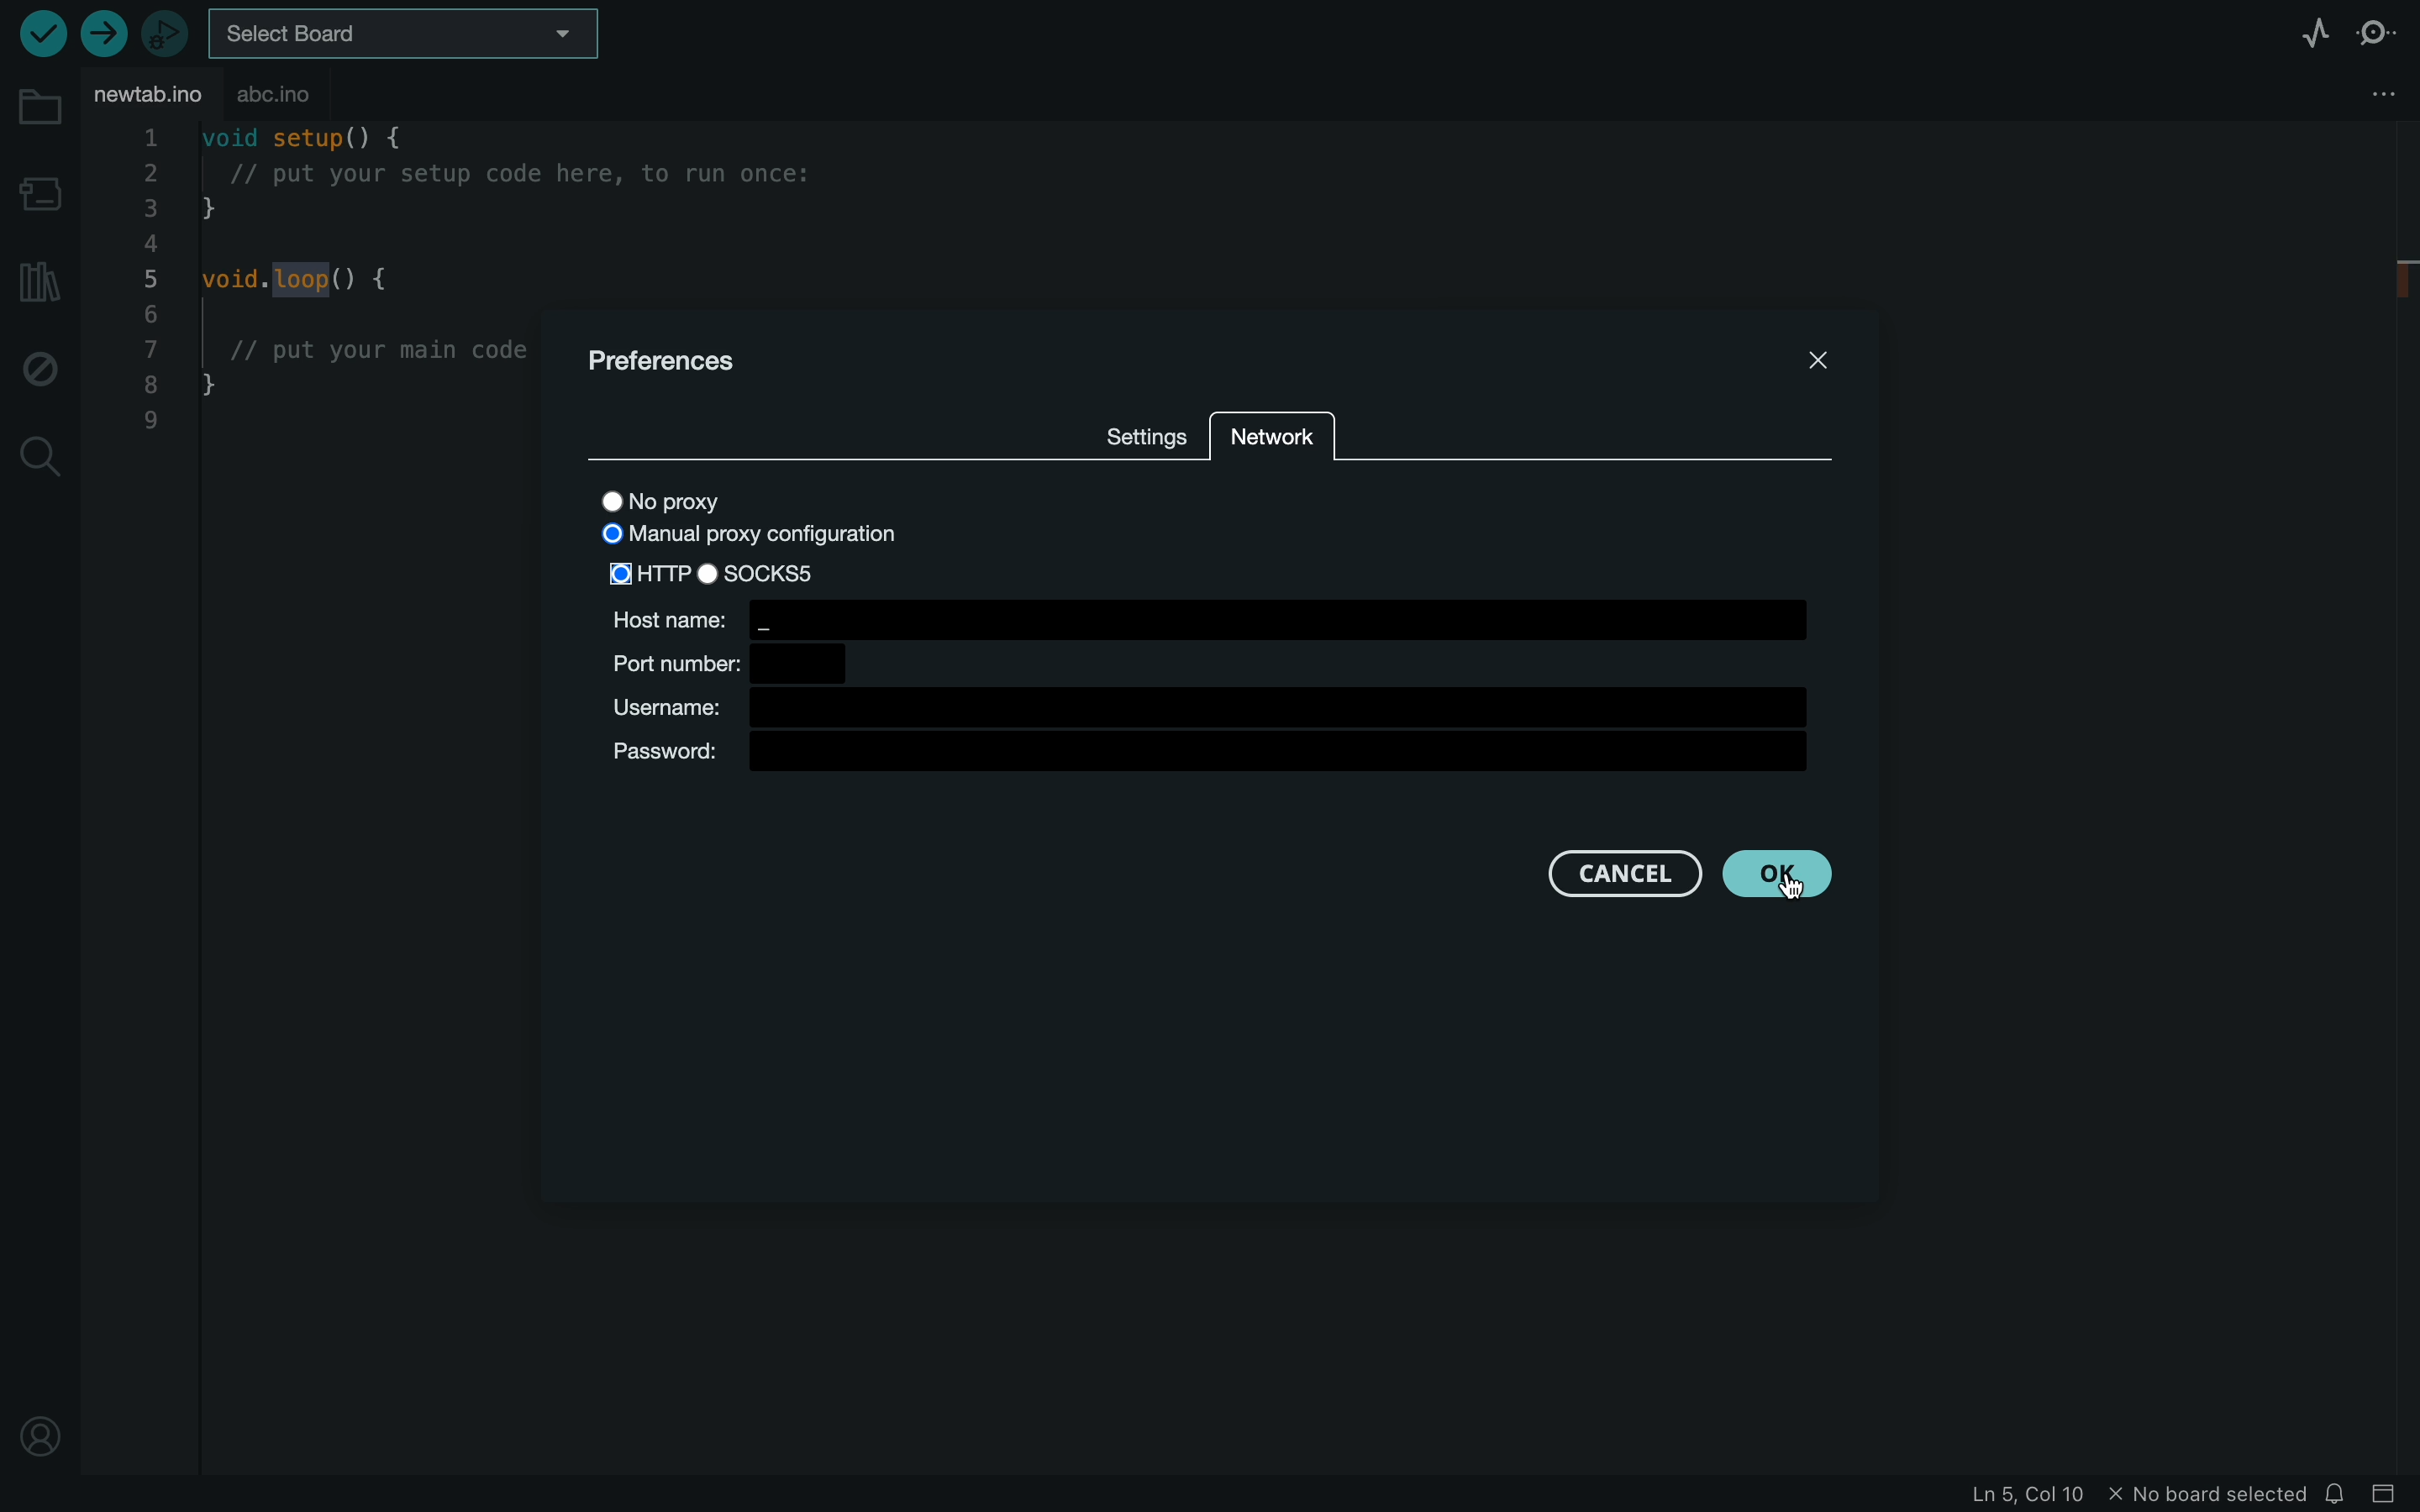  I want to click on port number, so click(726, 664).